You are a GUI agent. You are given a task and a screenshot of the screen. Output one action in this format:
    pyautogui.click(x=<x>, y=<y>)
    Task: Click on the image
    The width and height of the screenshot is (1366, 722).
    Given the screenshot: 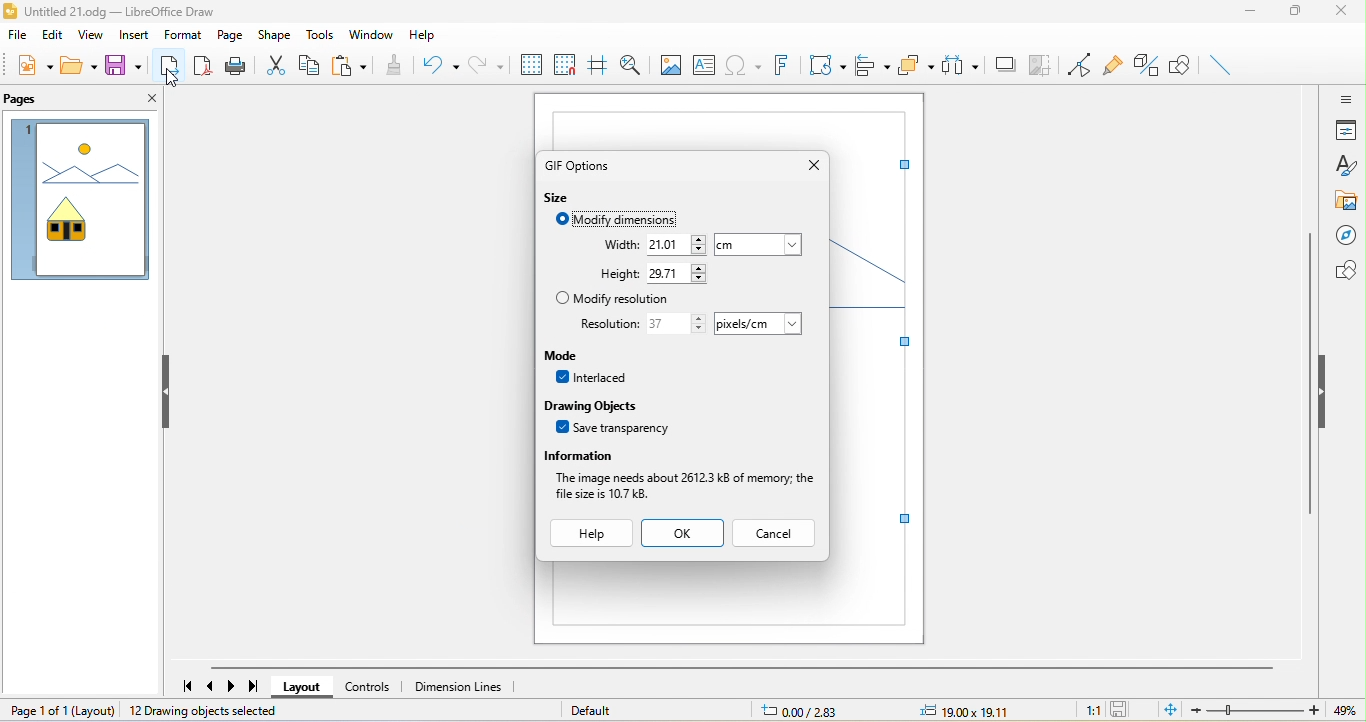 What is the action you would take?
    pyautogui.click(x=670, y=65)
    